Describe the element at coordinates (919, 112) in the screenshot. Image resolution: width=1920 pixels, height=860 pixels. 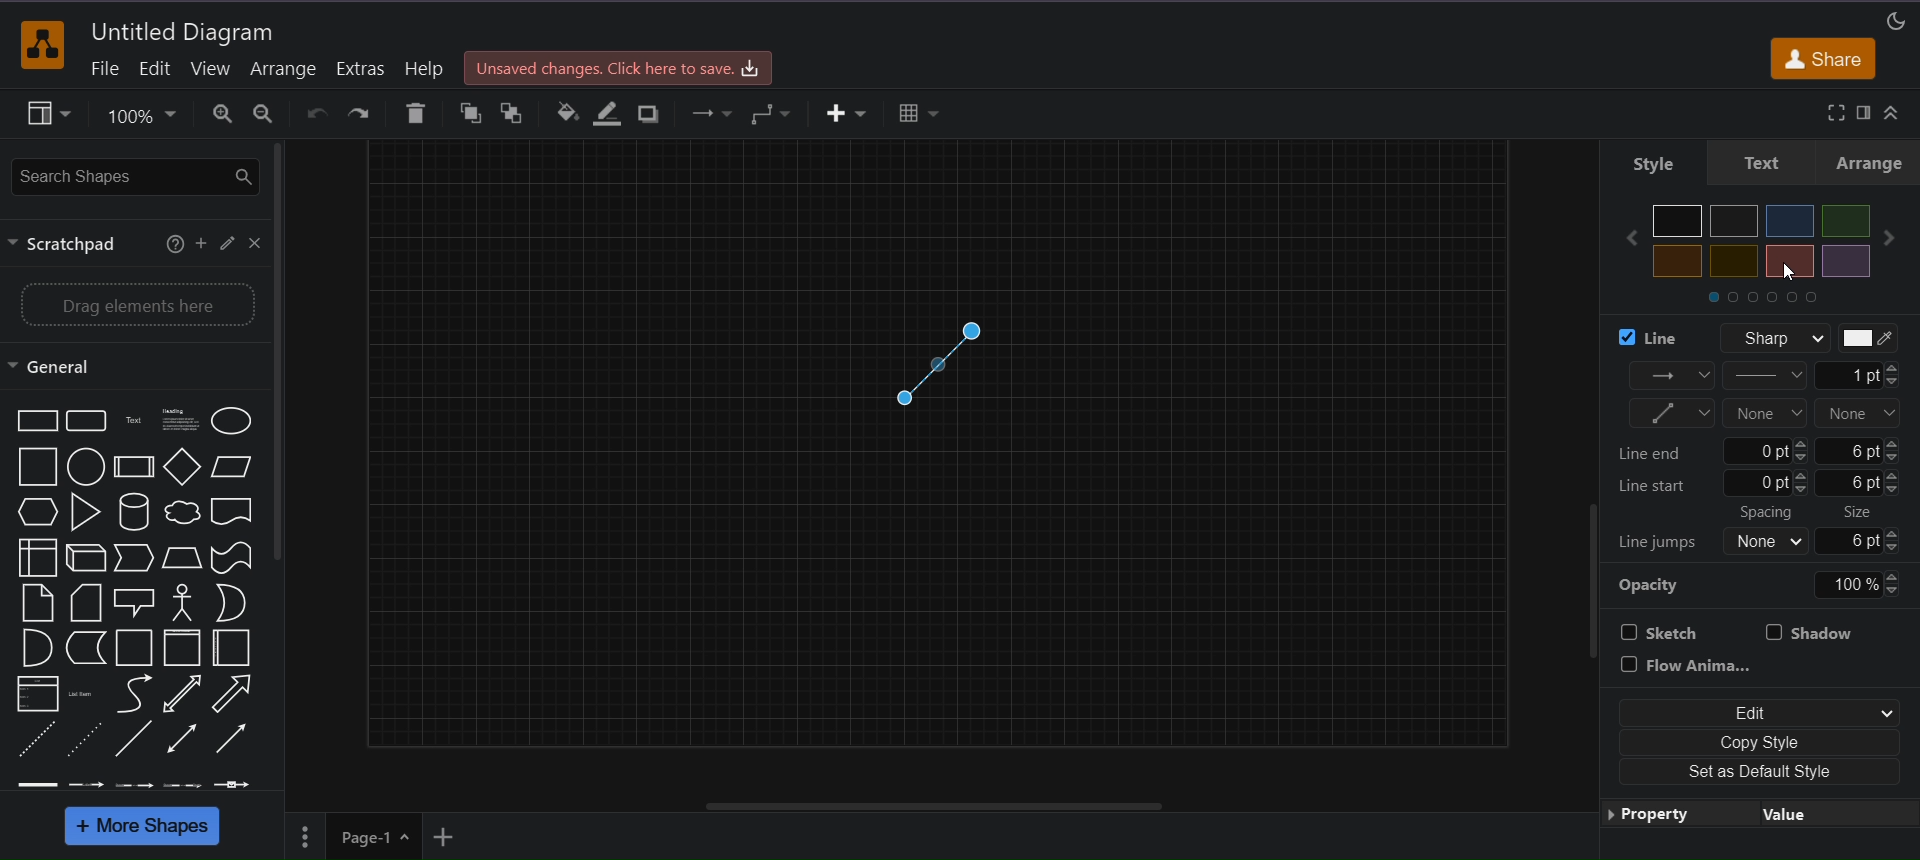
I see `table` at that location.